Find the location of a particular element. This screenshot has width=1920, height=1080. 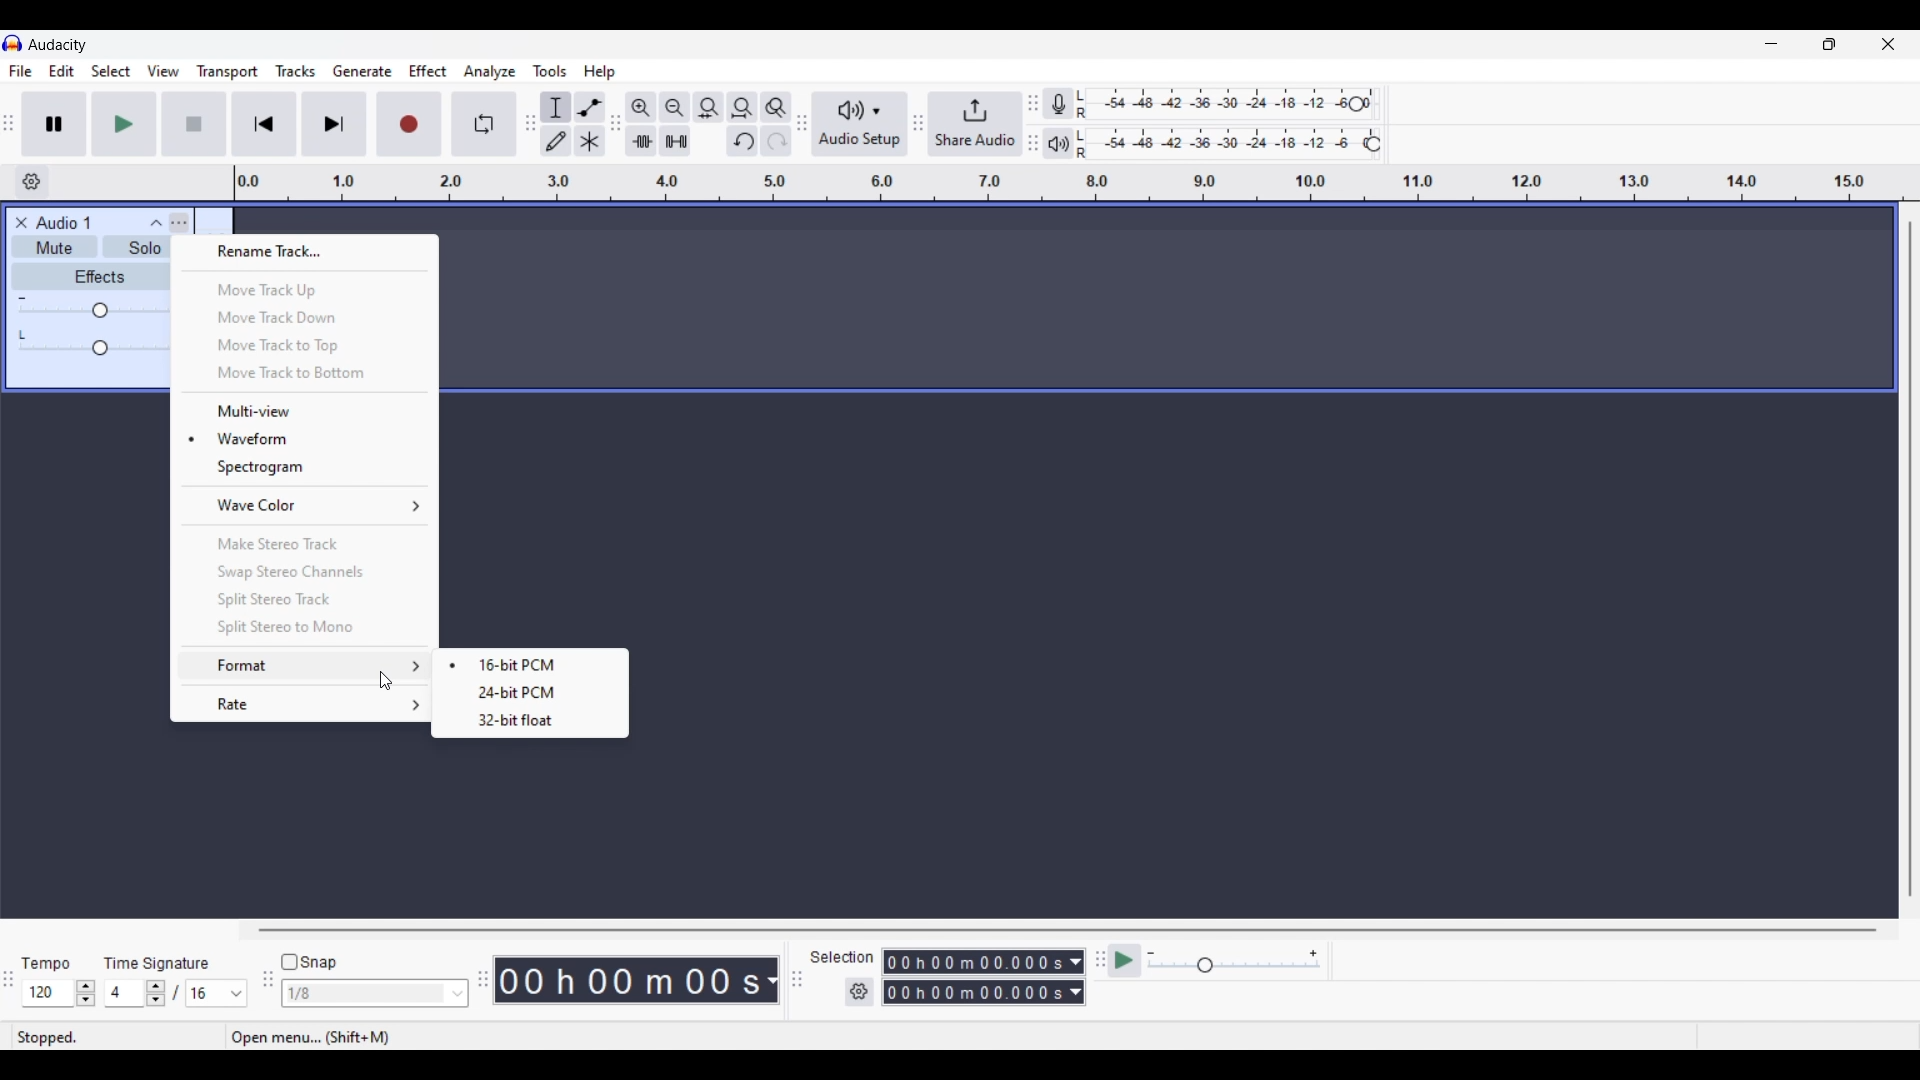

Analyze menu is located at coordinates (490, 71).